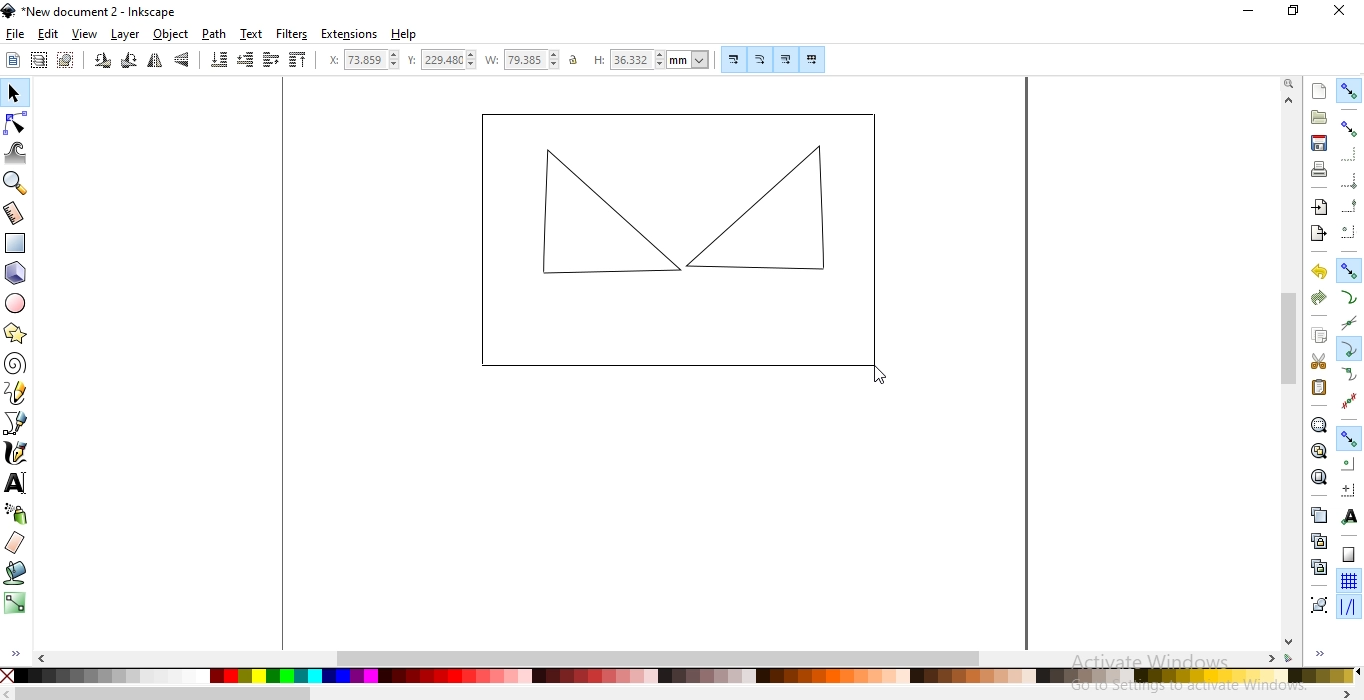  What do you see at coordinates (17, 515) in the screenshot?
I see `spray objects by sculpting or painting` at bounding box center [17, 515].